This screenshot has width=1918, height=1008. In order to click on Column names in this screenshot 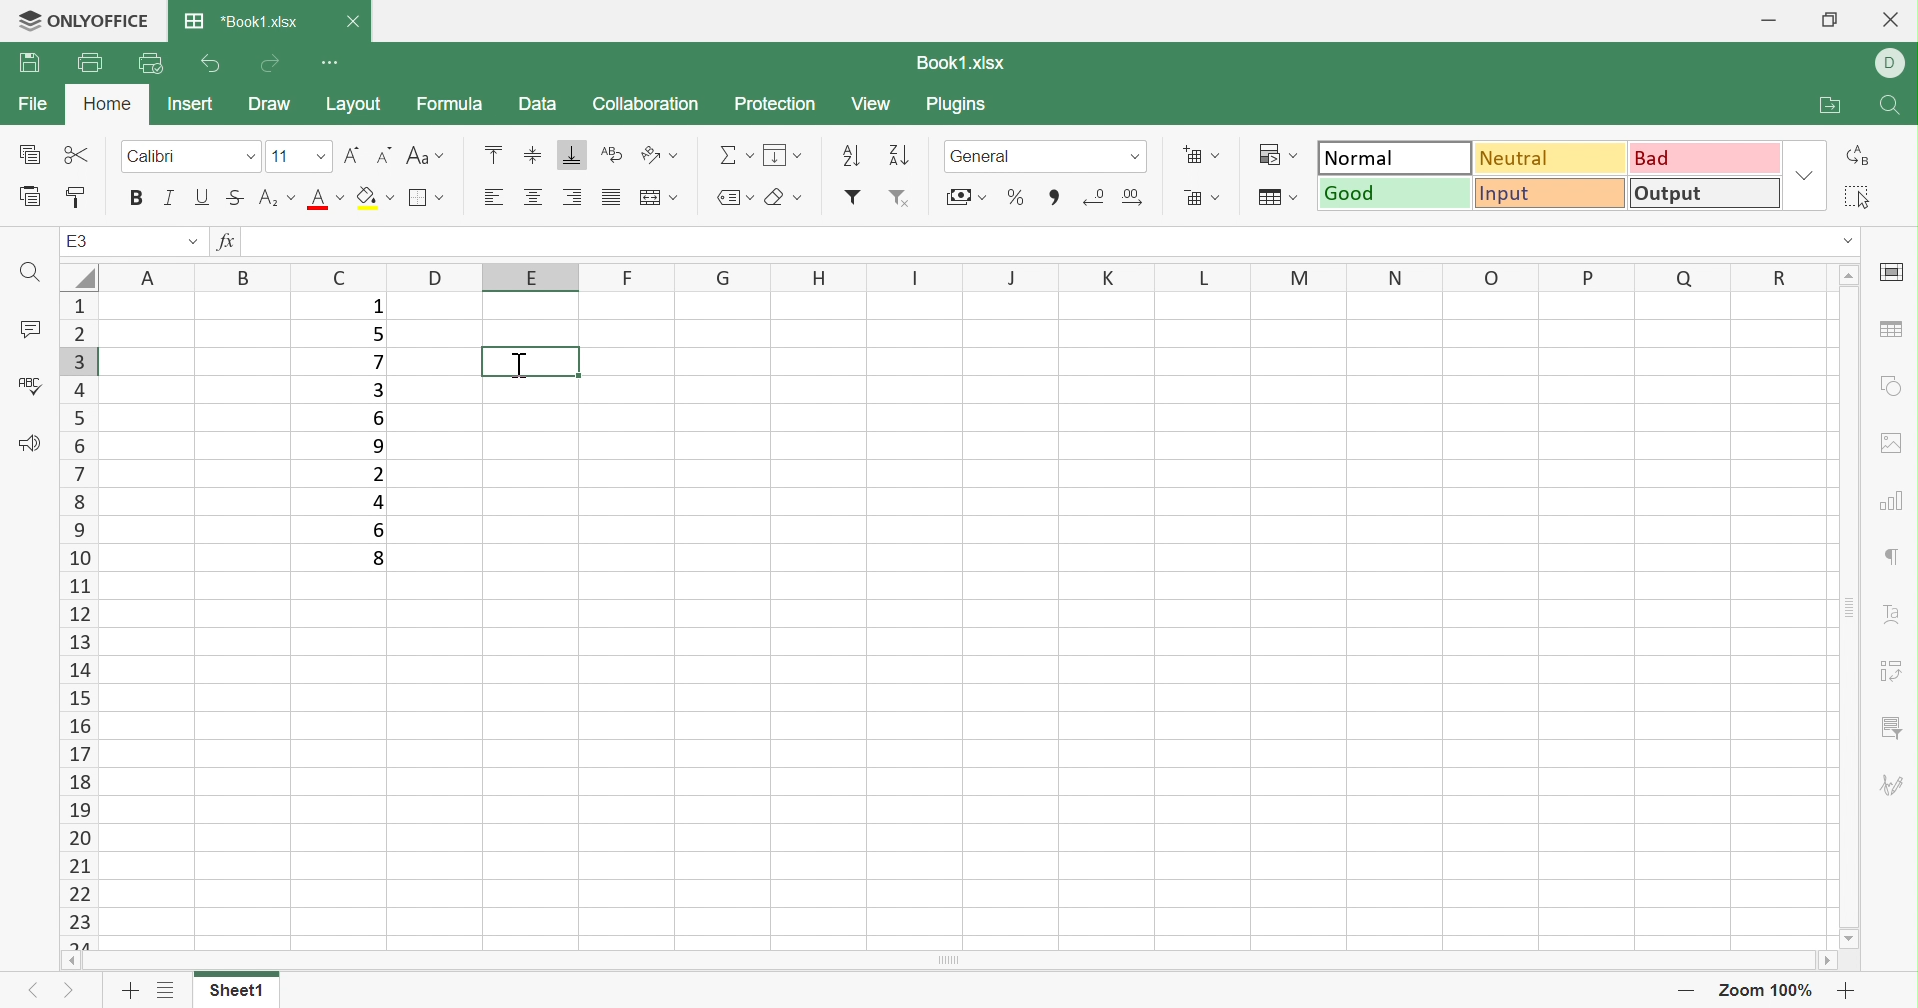, I will do `click(940, 277)`.